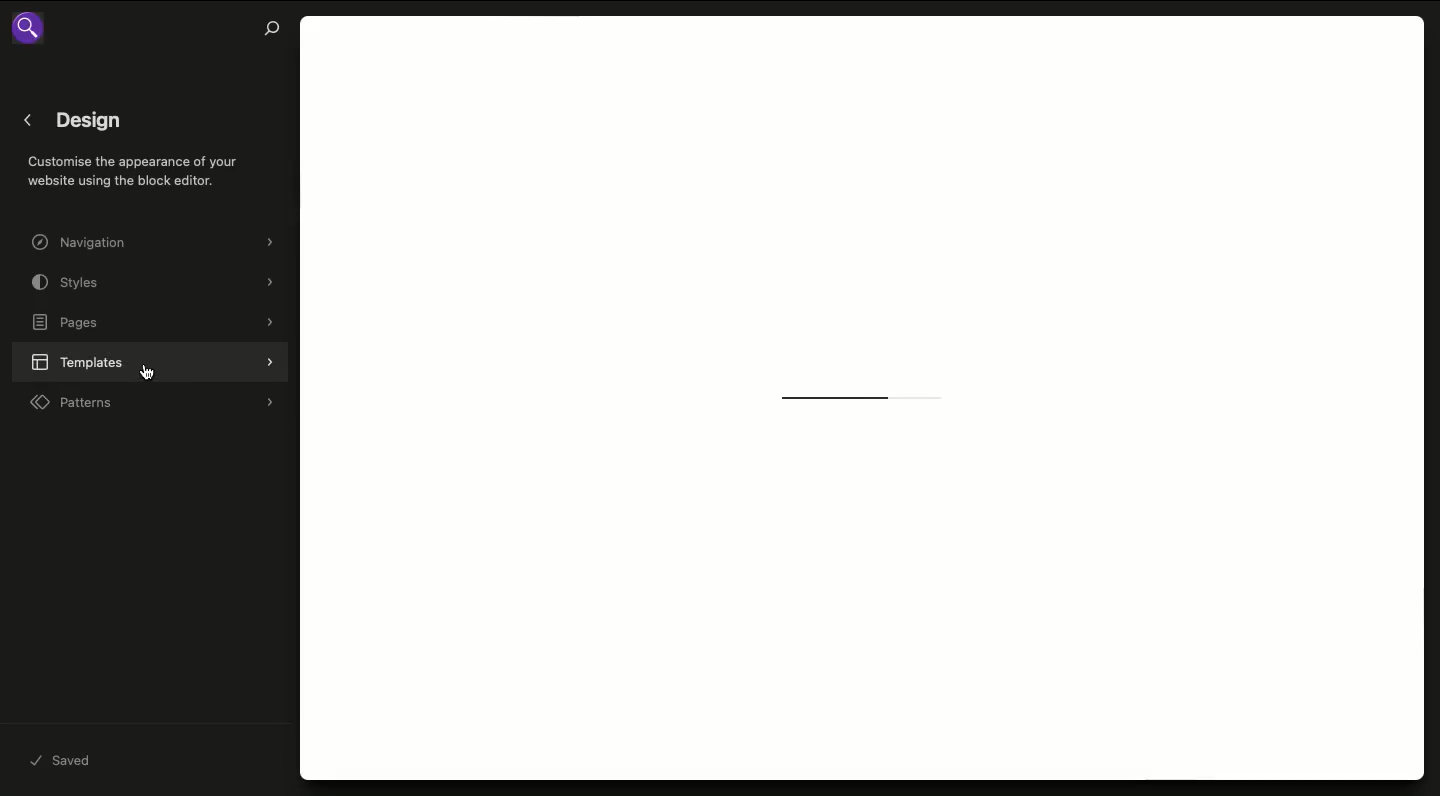 The image size is (1440, 796). Describe the element at coordinates (152, 362) in the screenshot. I see `Templates` at that location.